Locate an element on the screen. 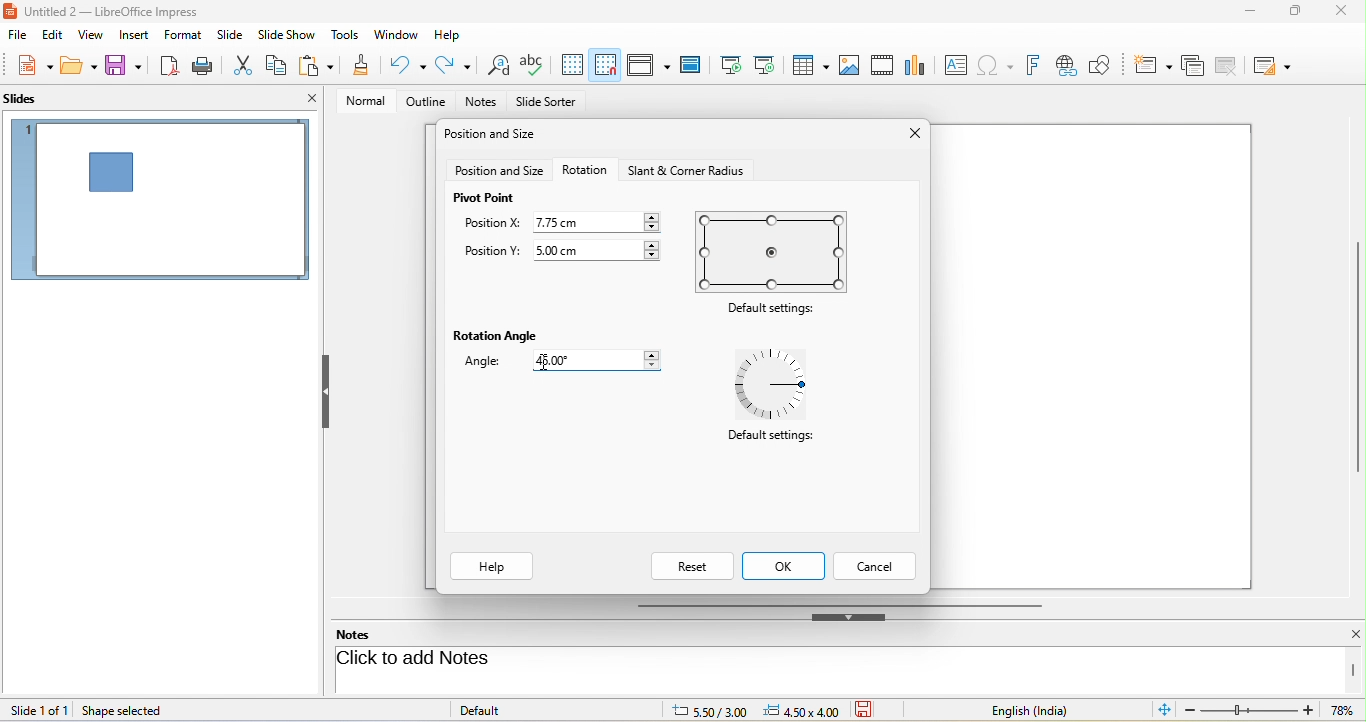 The width and height of the screenshot is (1366, 722). cursor position-5.50/3.00 is located at coordinates (698, 709).